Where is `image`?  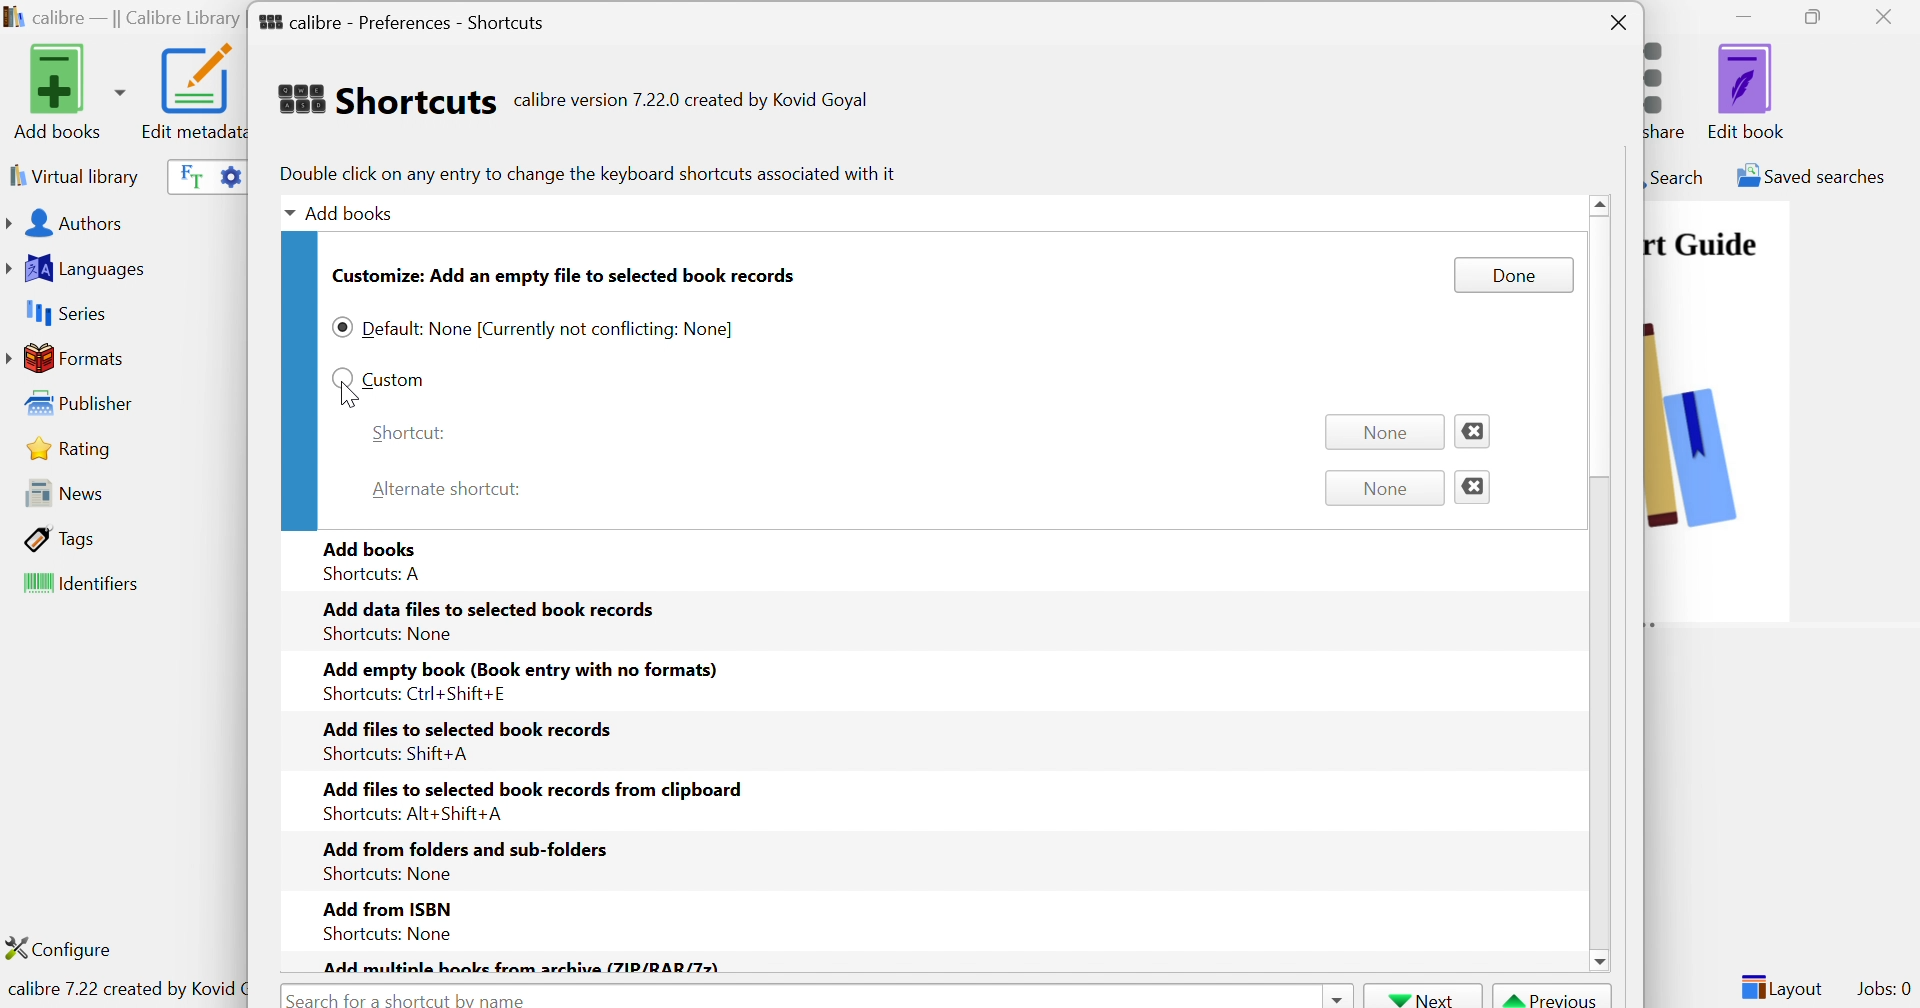
image is located at coordinates (1717, 453).